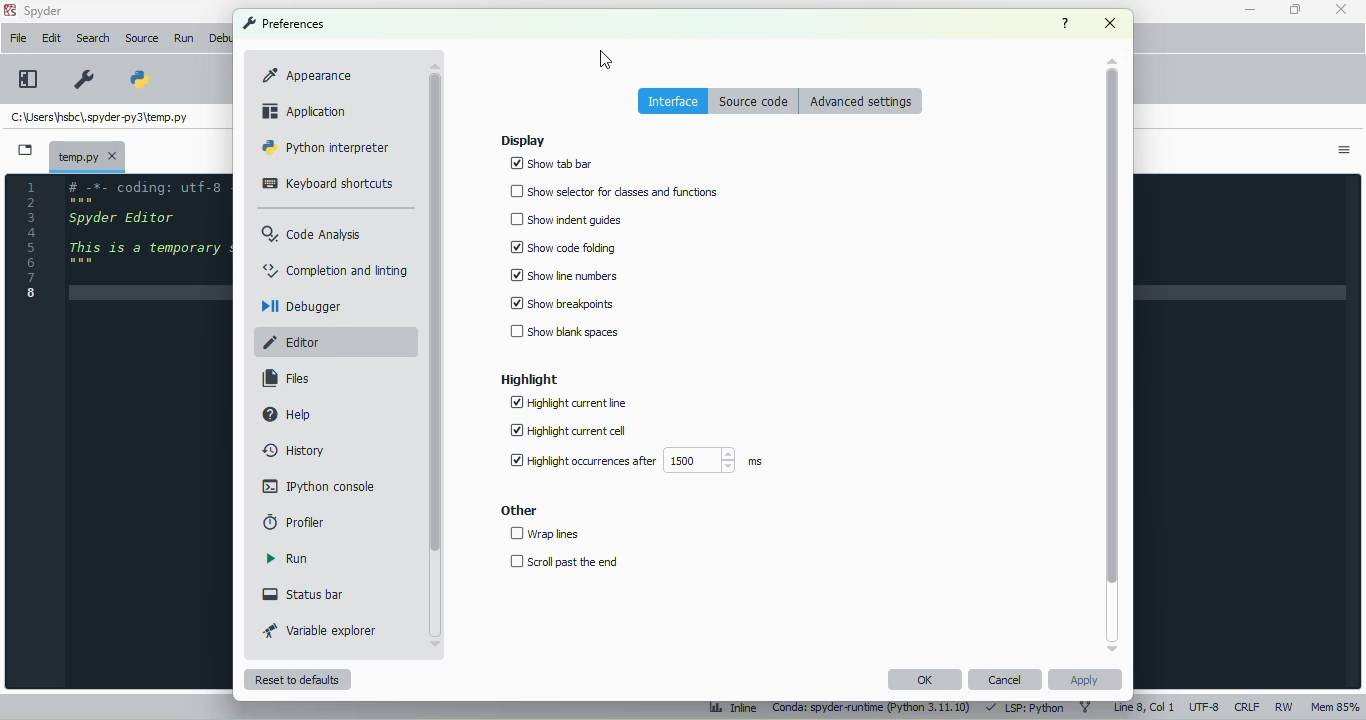 The width and height of the screenshot is (1366, 720). What do you see at coordinates (18, 38) in the screenshot?
I see `file` at bounding box center [18, 38].